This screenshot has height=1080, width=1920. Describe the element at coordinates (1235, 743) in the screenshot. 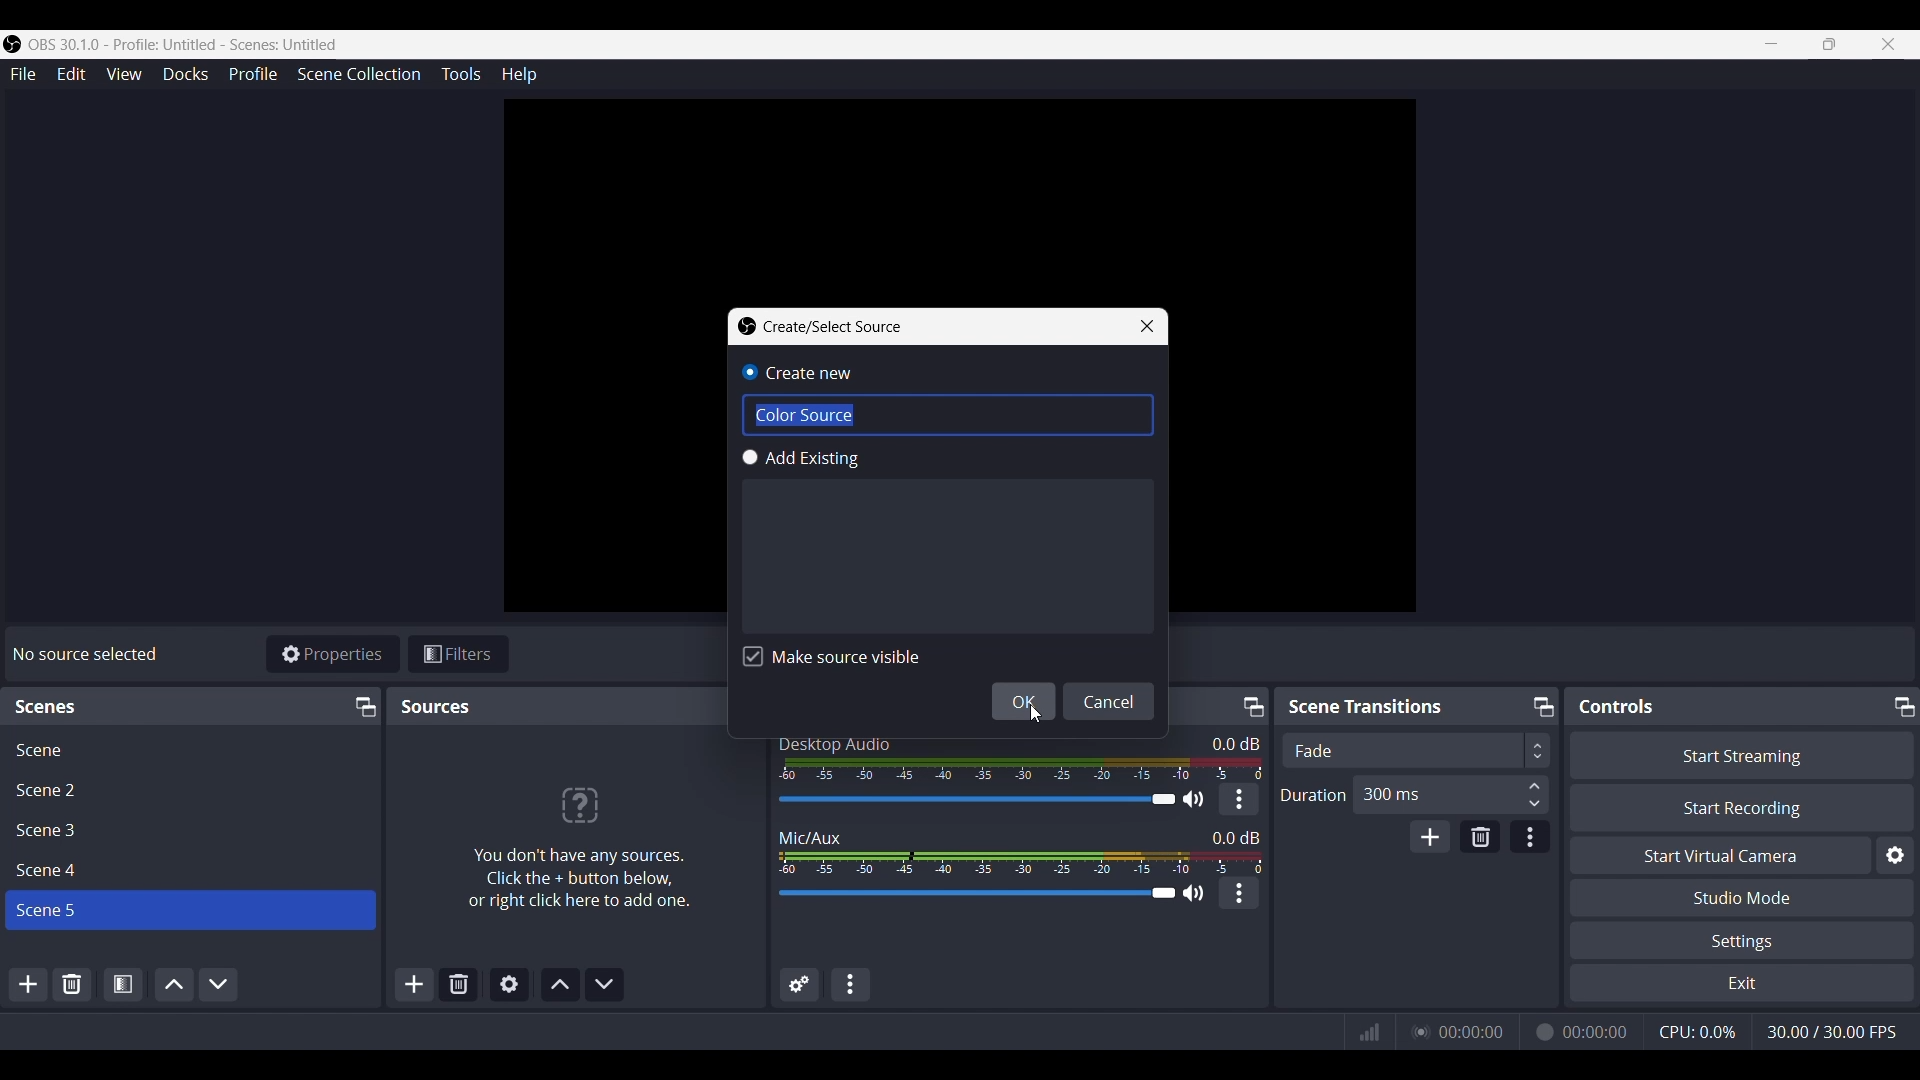

I see `0.0 dB` at that location.